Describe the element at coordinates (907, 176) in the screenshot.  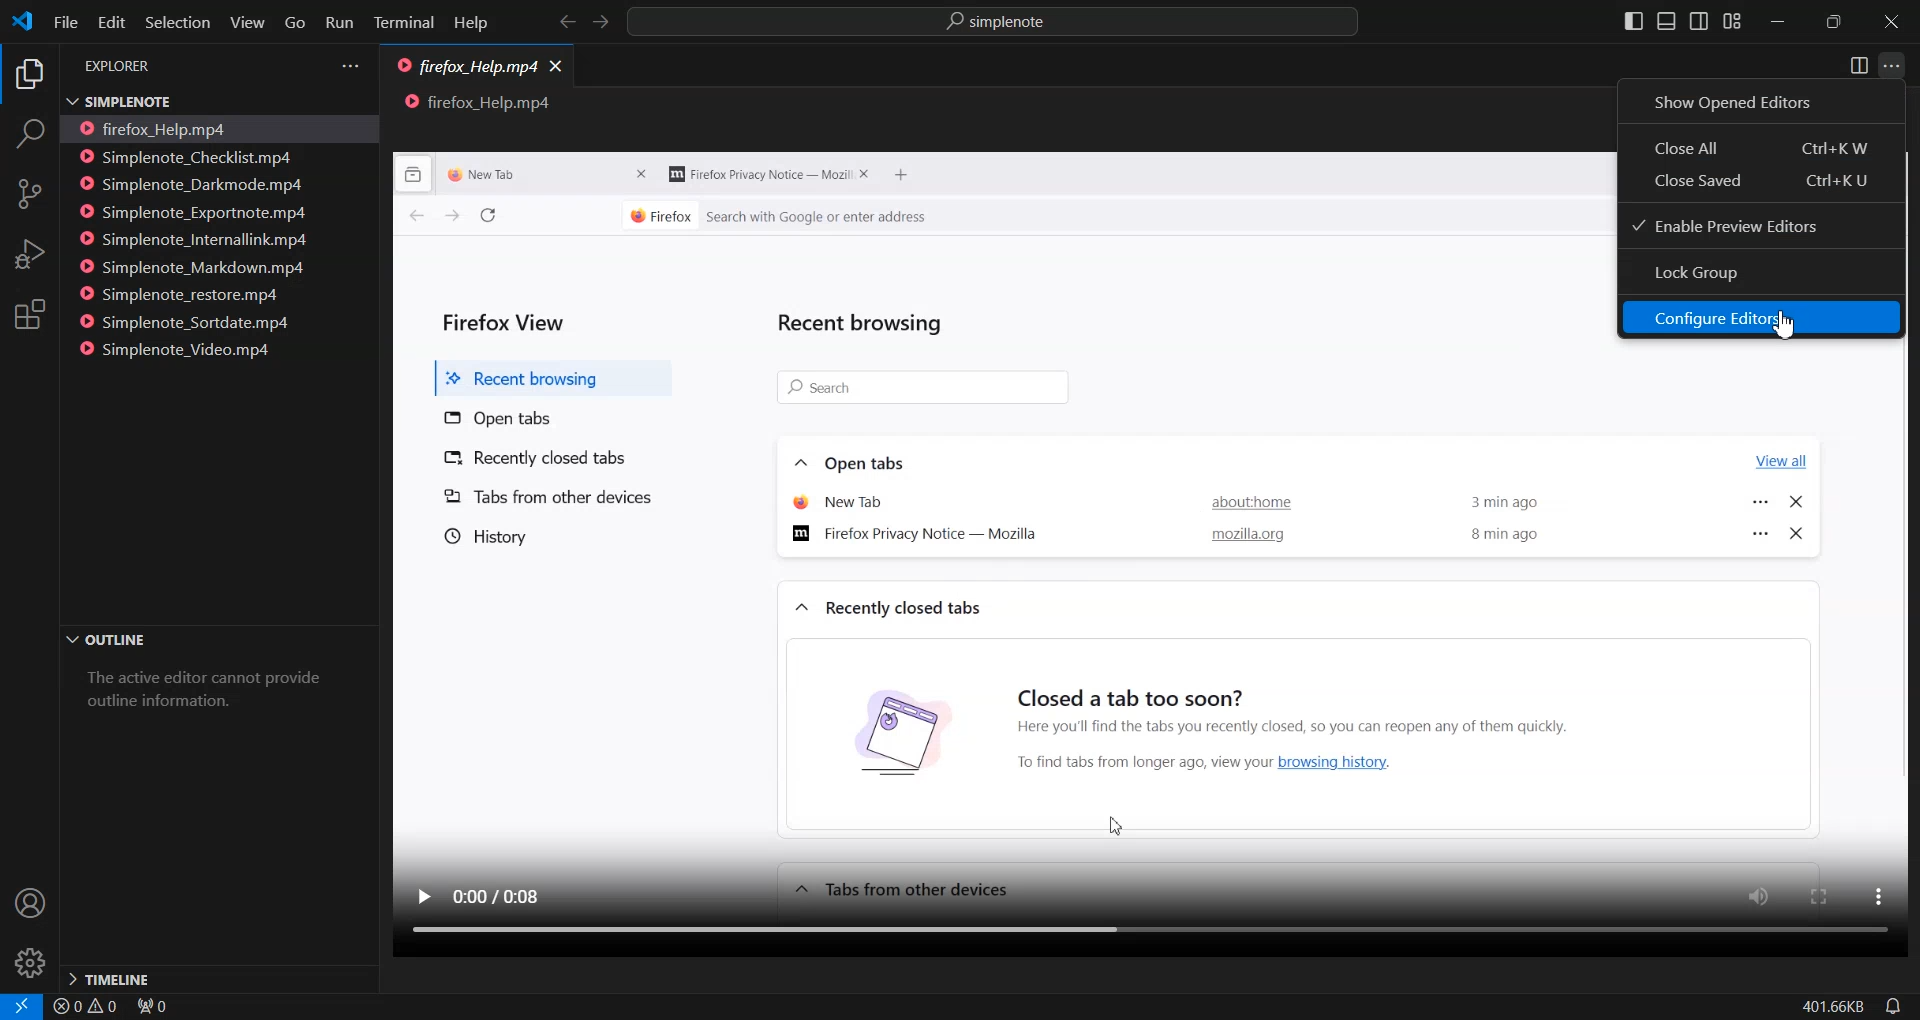
I see `add new tab` at that location.